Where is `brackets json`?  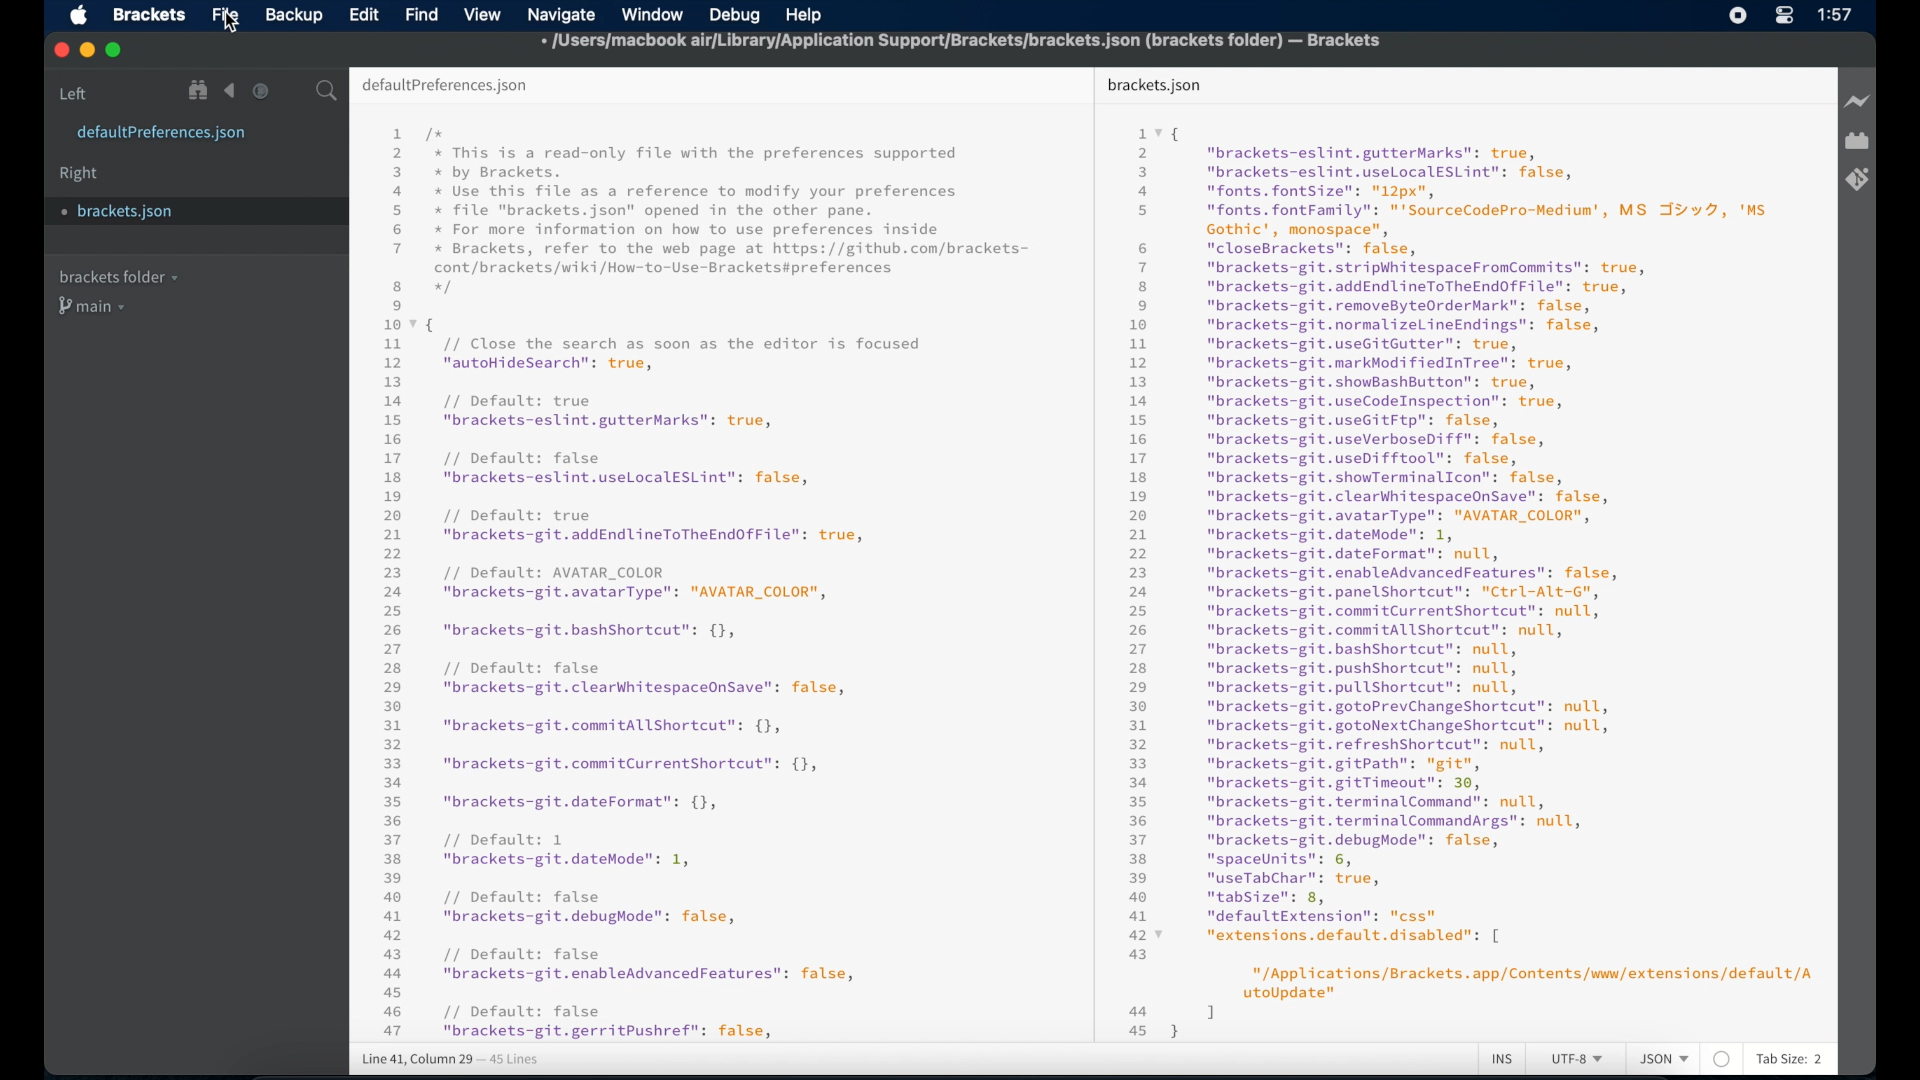 brackets json is located at coordinates (1154, 85).